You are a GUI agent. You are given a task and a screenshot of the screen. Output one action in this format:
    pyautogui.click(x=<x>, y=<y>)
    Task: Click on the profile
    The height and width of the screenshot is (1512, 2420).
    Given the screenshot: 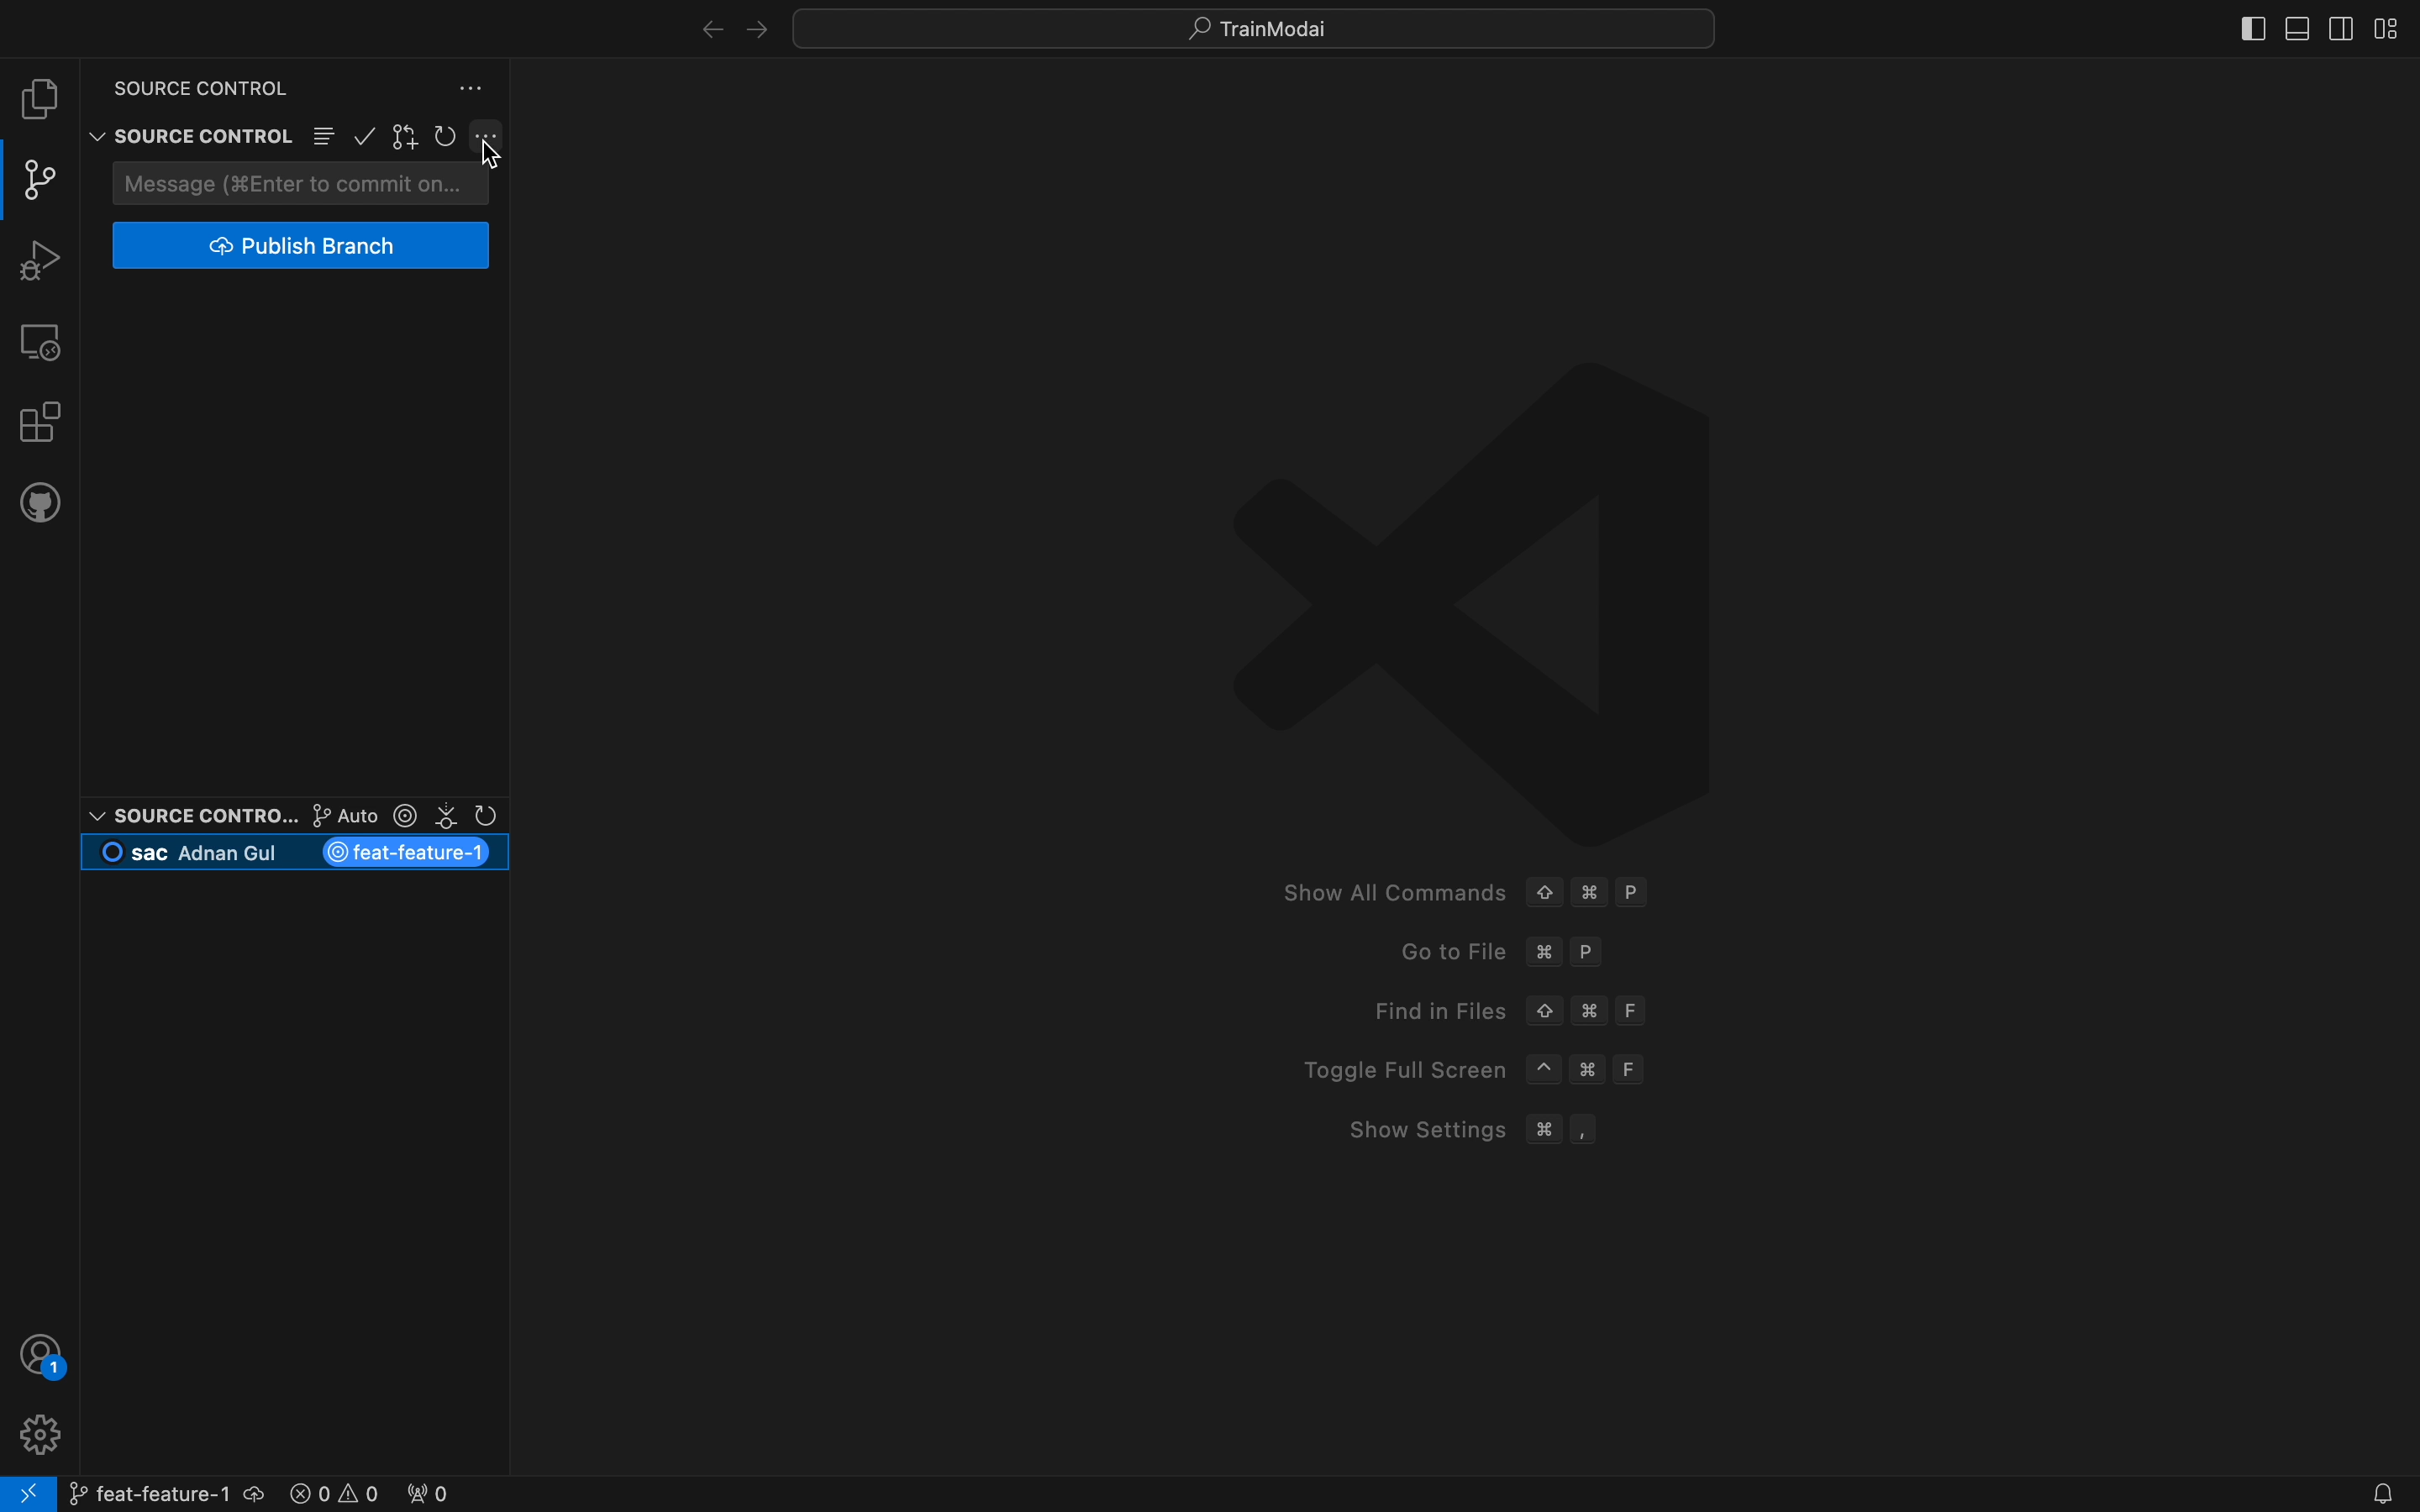 What is the action you would take?
    pyautogui.click(x=43, y=1354)
    